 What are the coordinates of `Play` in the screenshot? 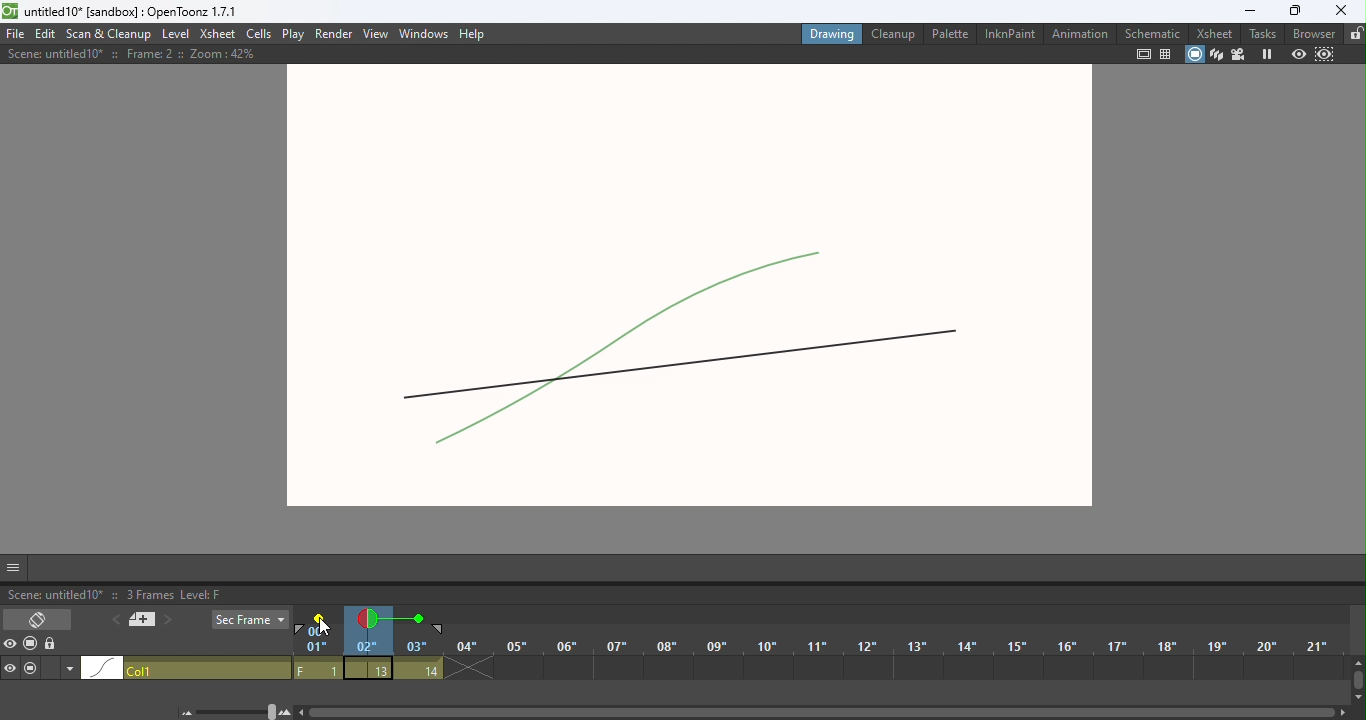 It's located at (292, 34).